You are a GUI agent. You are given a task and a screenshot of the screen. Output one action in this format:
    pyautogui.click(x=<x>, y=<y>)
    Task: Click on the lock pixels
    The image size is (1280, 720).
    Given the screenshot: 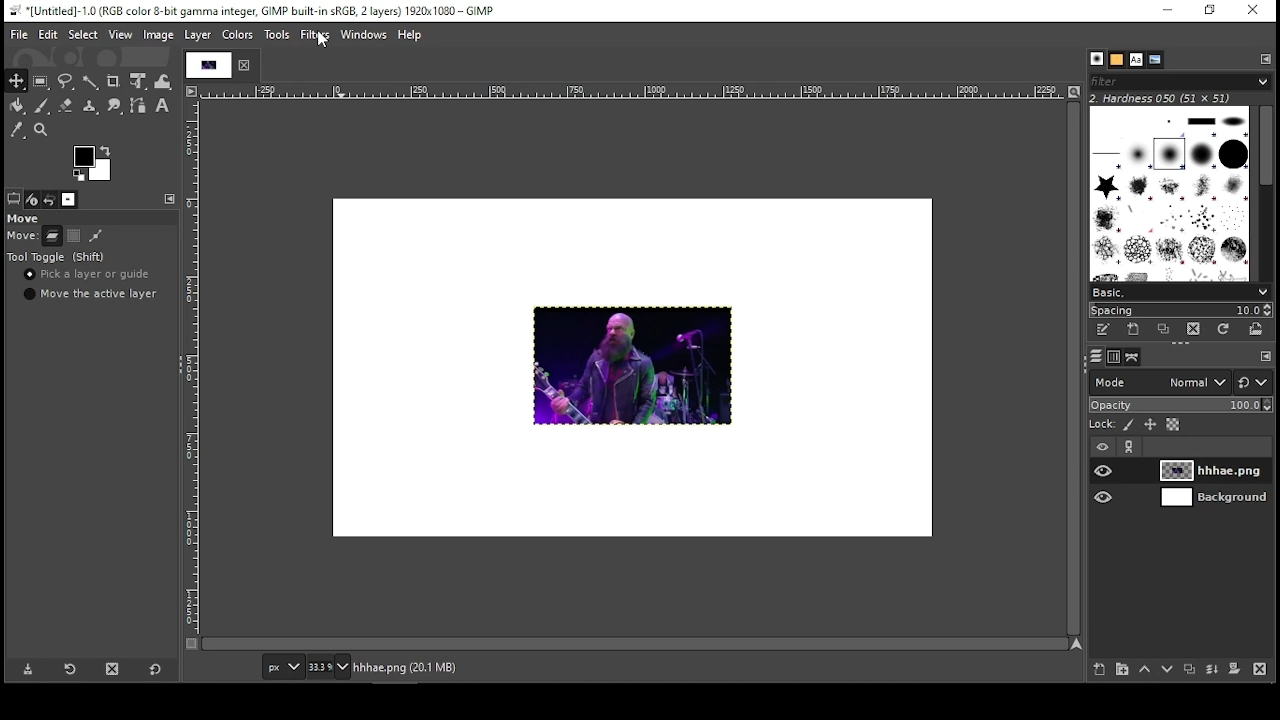 What is the action you would take?
    pyautogui.click(x=1129, y=425)
    